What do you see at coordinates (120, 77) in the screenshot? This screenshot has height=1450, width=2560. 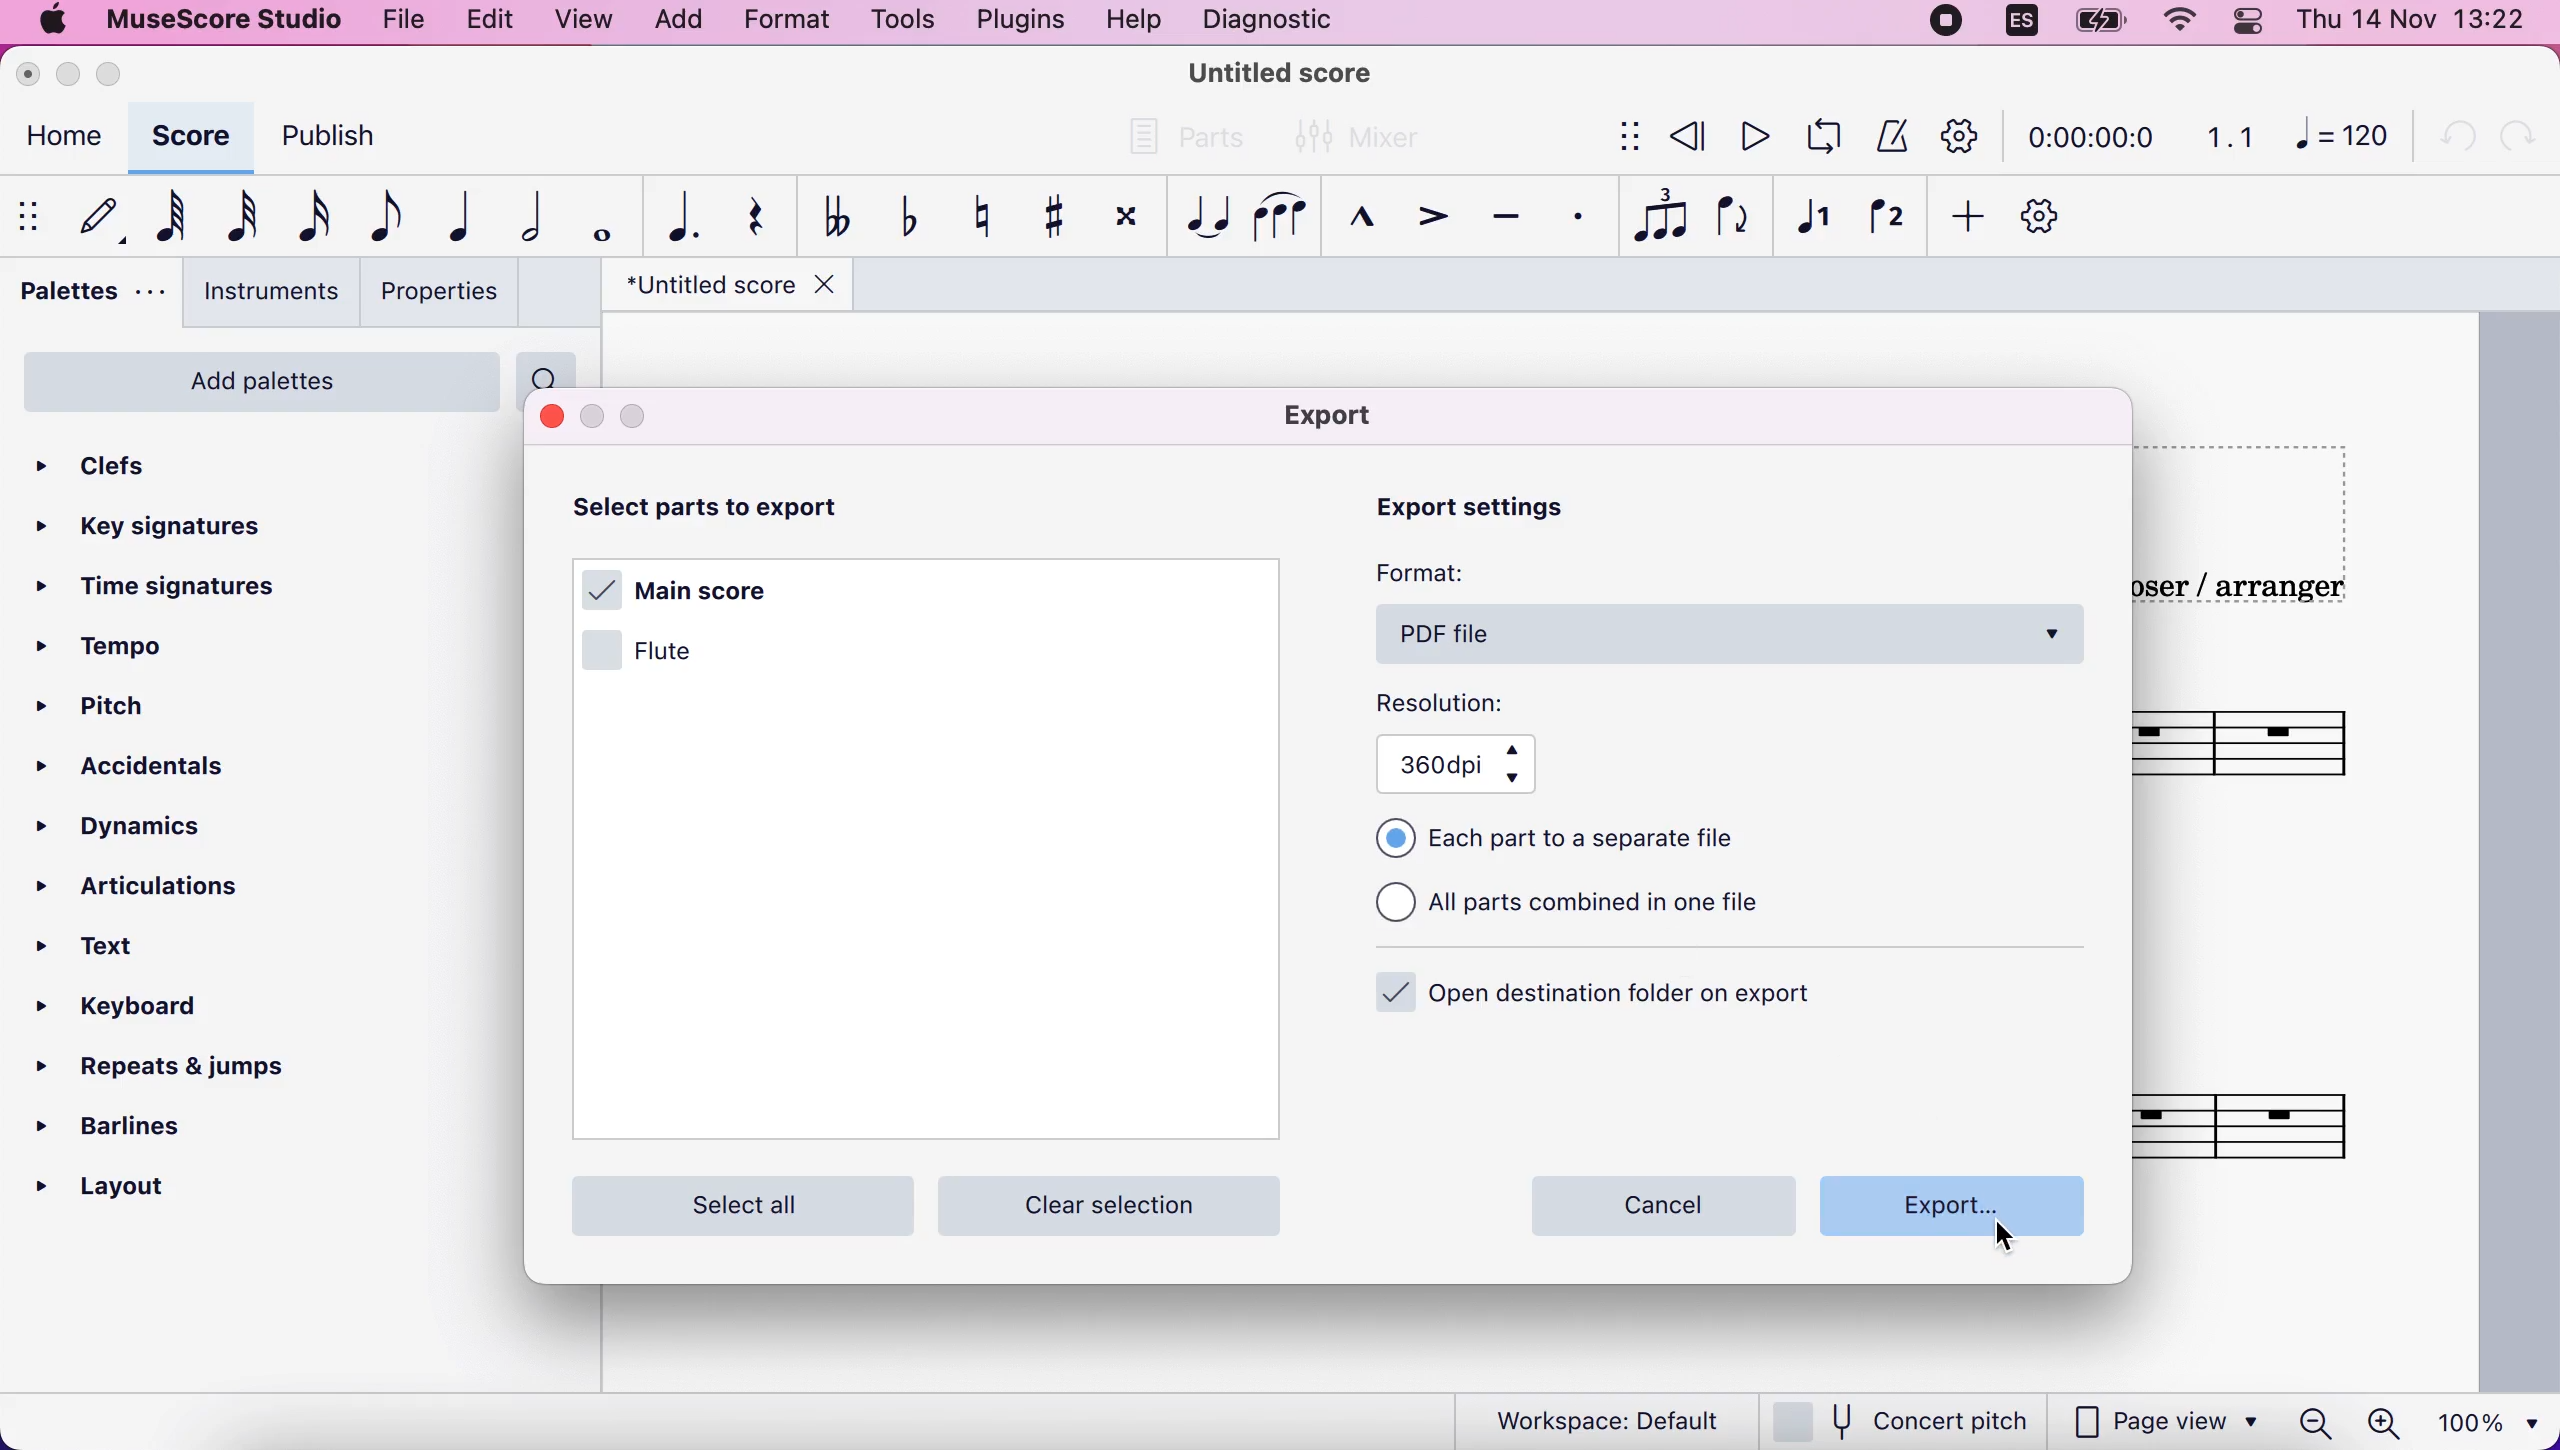 I see `maximize` at bounding box center [120, 77].